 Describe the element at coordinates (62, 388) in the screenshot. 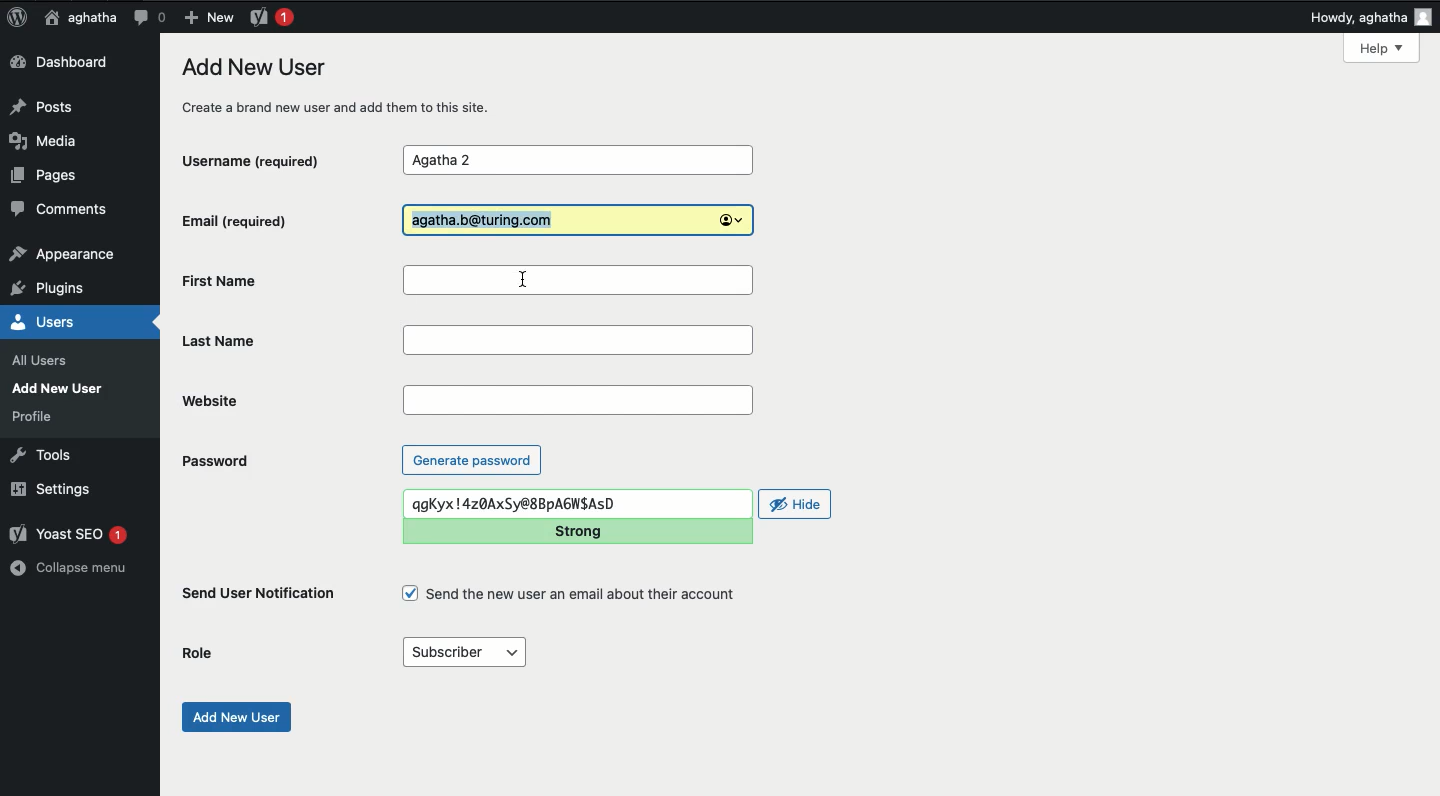

I see `Add new user` at that location.